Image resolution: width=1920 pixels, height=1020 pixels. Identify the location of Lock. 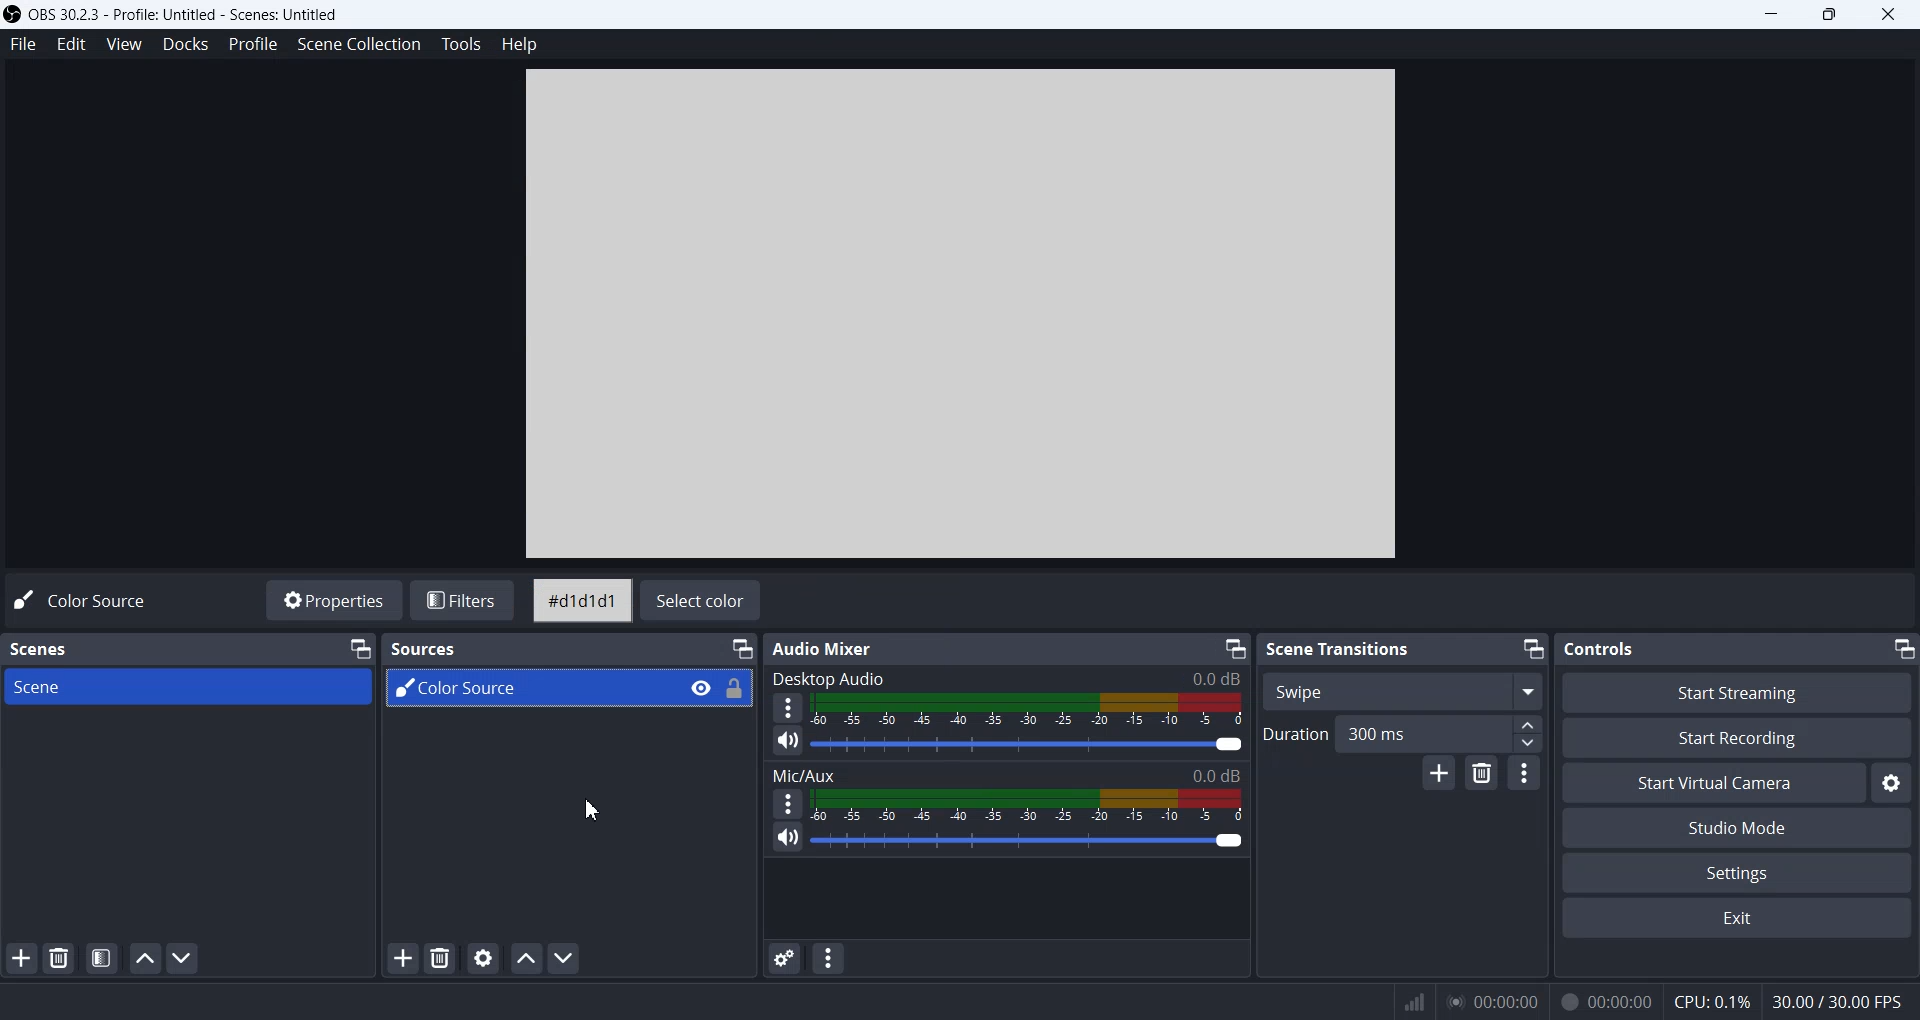
(735, 689).